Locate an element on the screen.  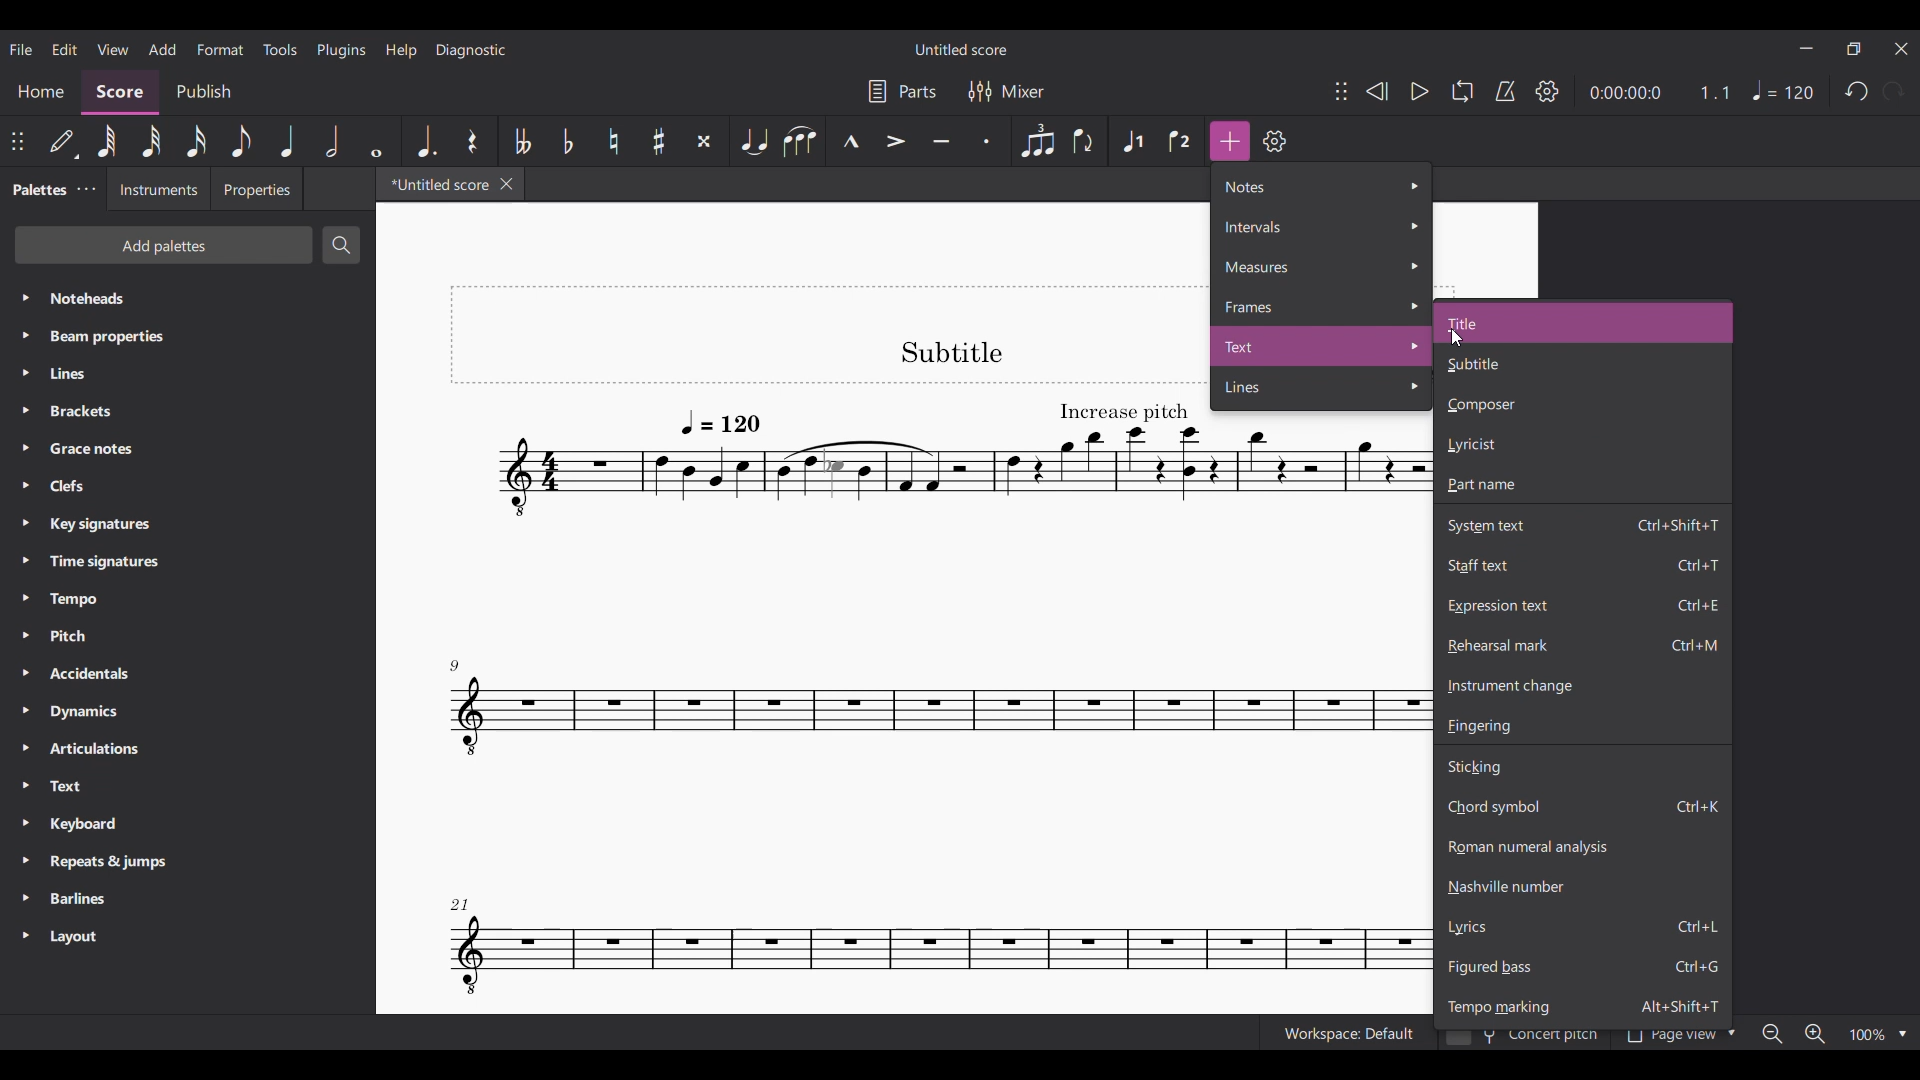
Sticking is located at coordinates (1582, 765).